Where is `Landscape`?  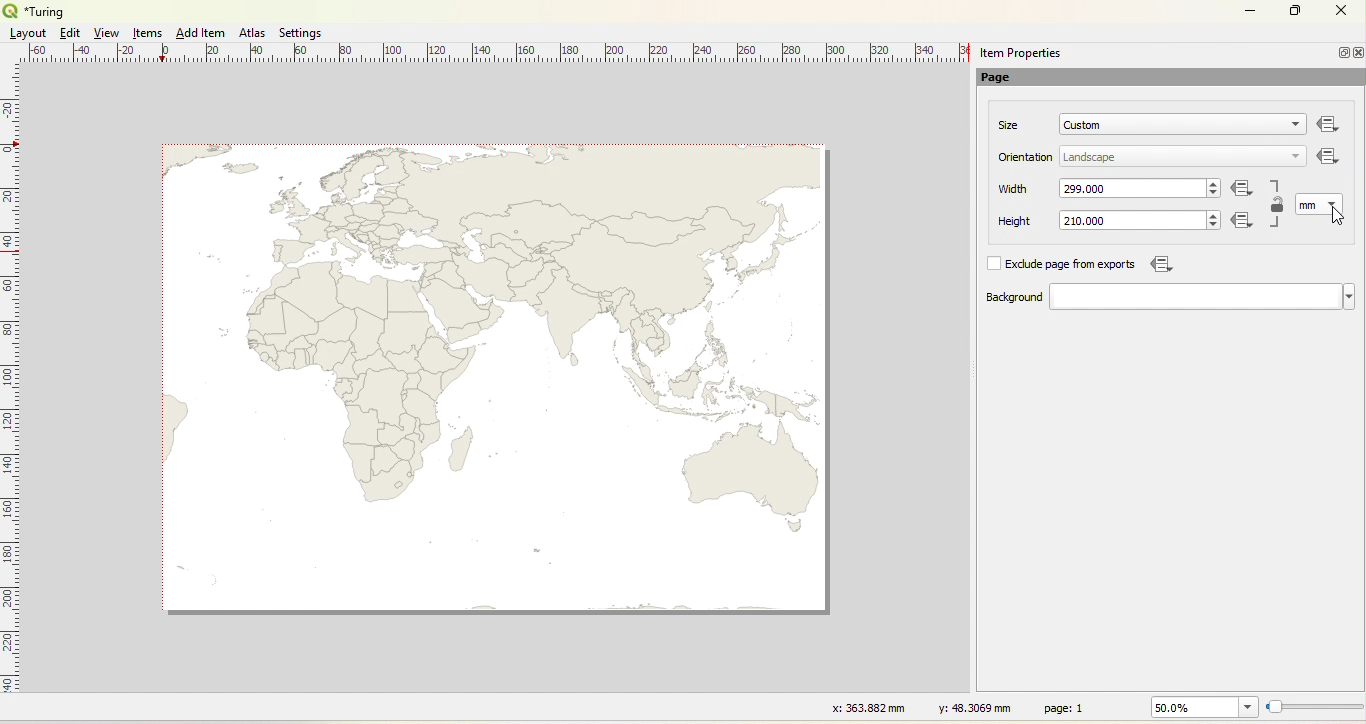
Landscape is located at coordinates (1090, 158).